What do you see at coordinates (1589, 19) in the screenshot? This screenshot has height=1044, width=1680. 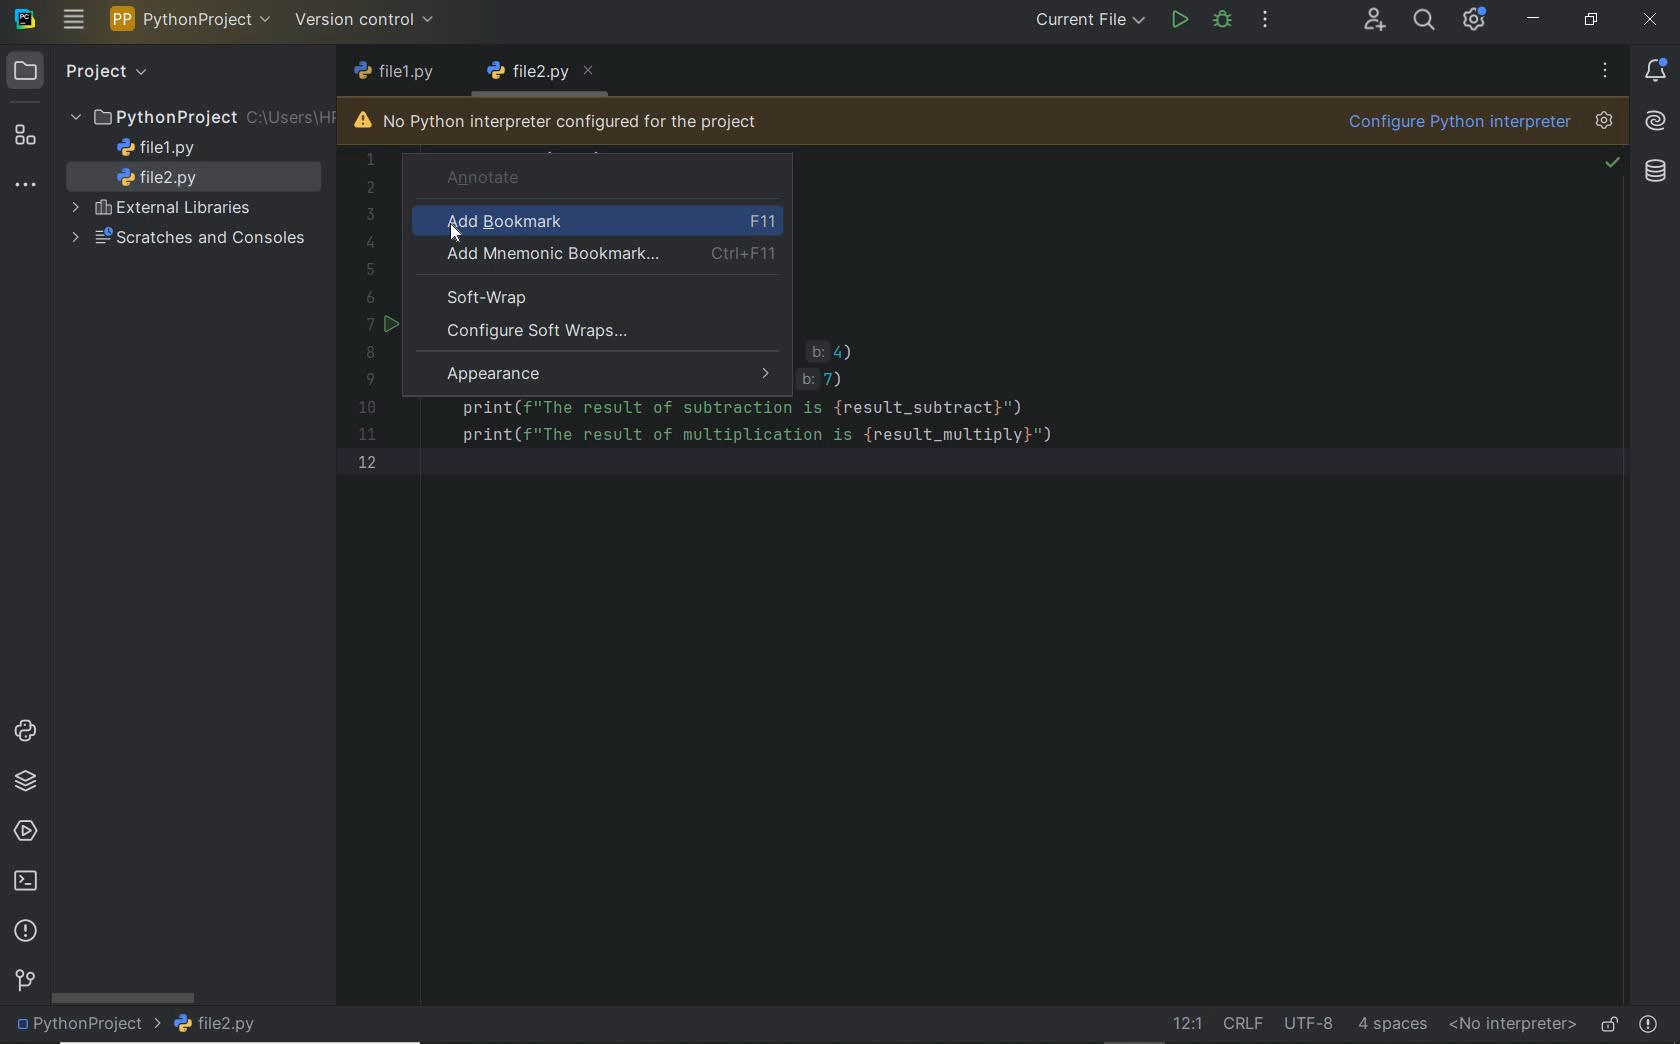 I see `restore down` at bounding box center [1589, 19].